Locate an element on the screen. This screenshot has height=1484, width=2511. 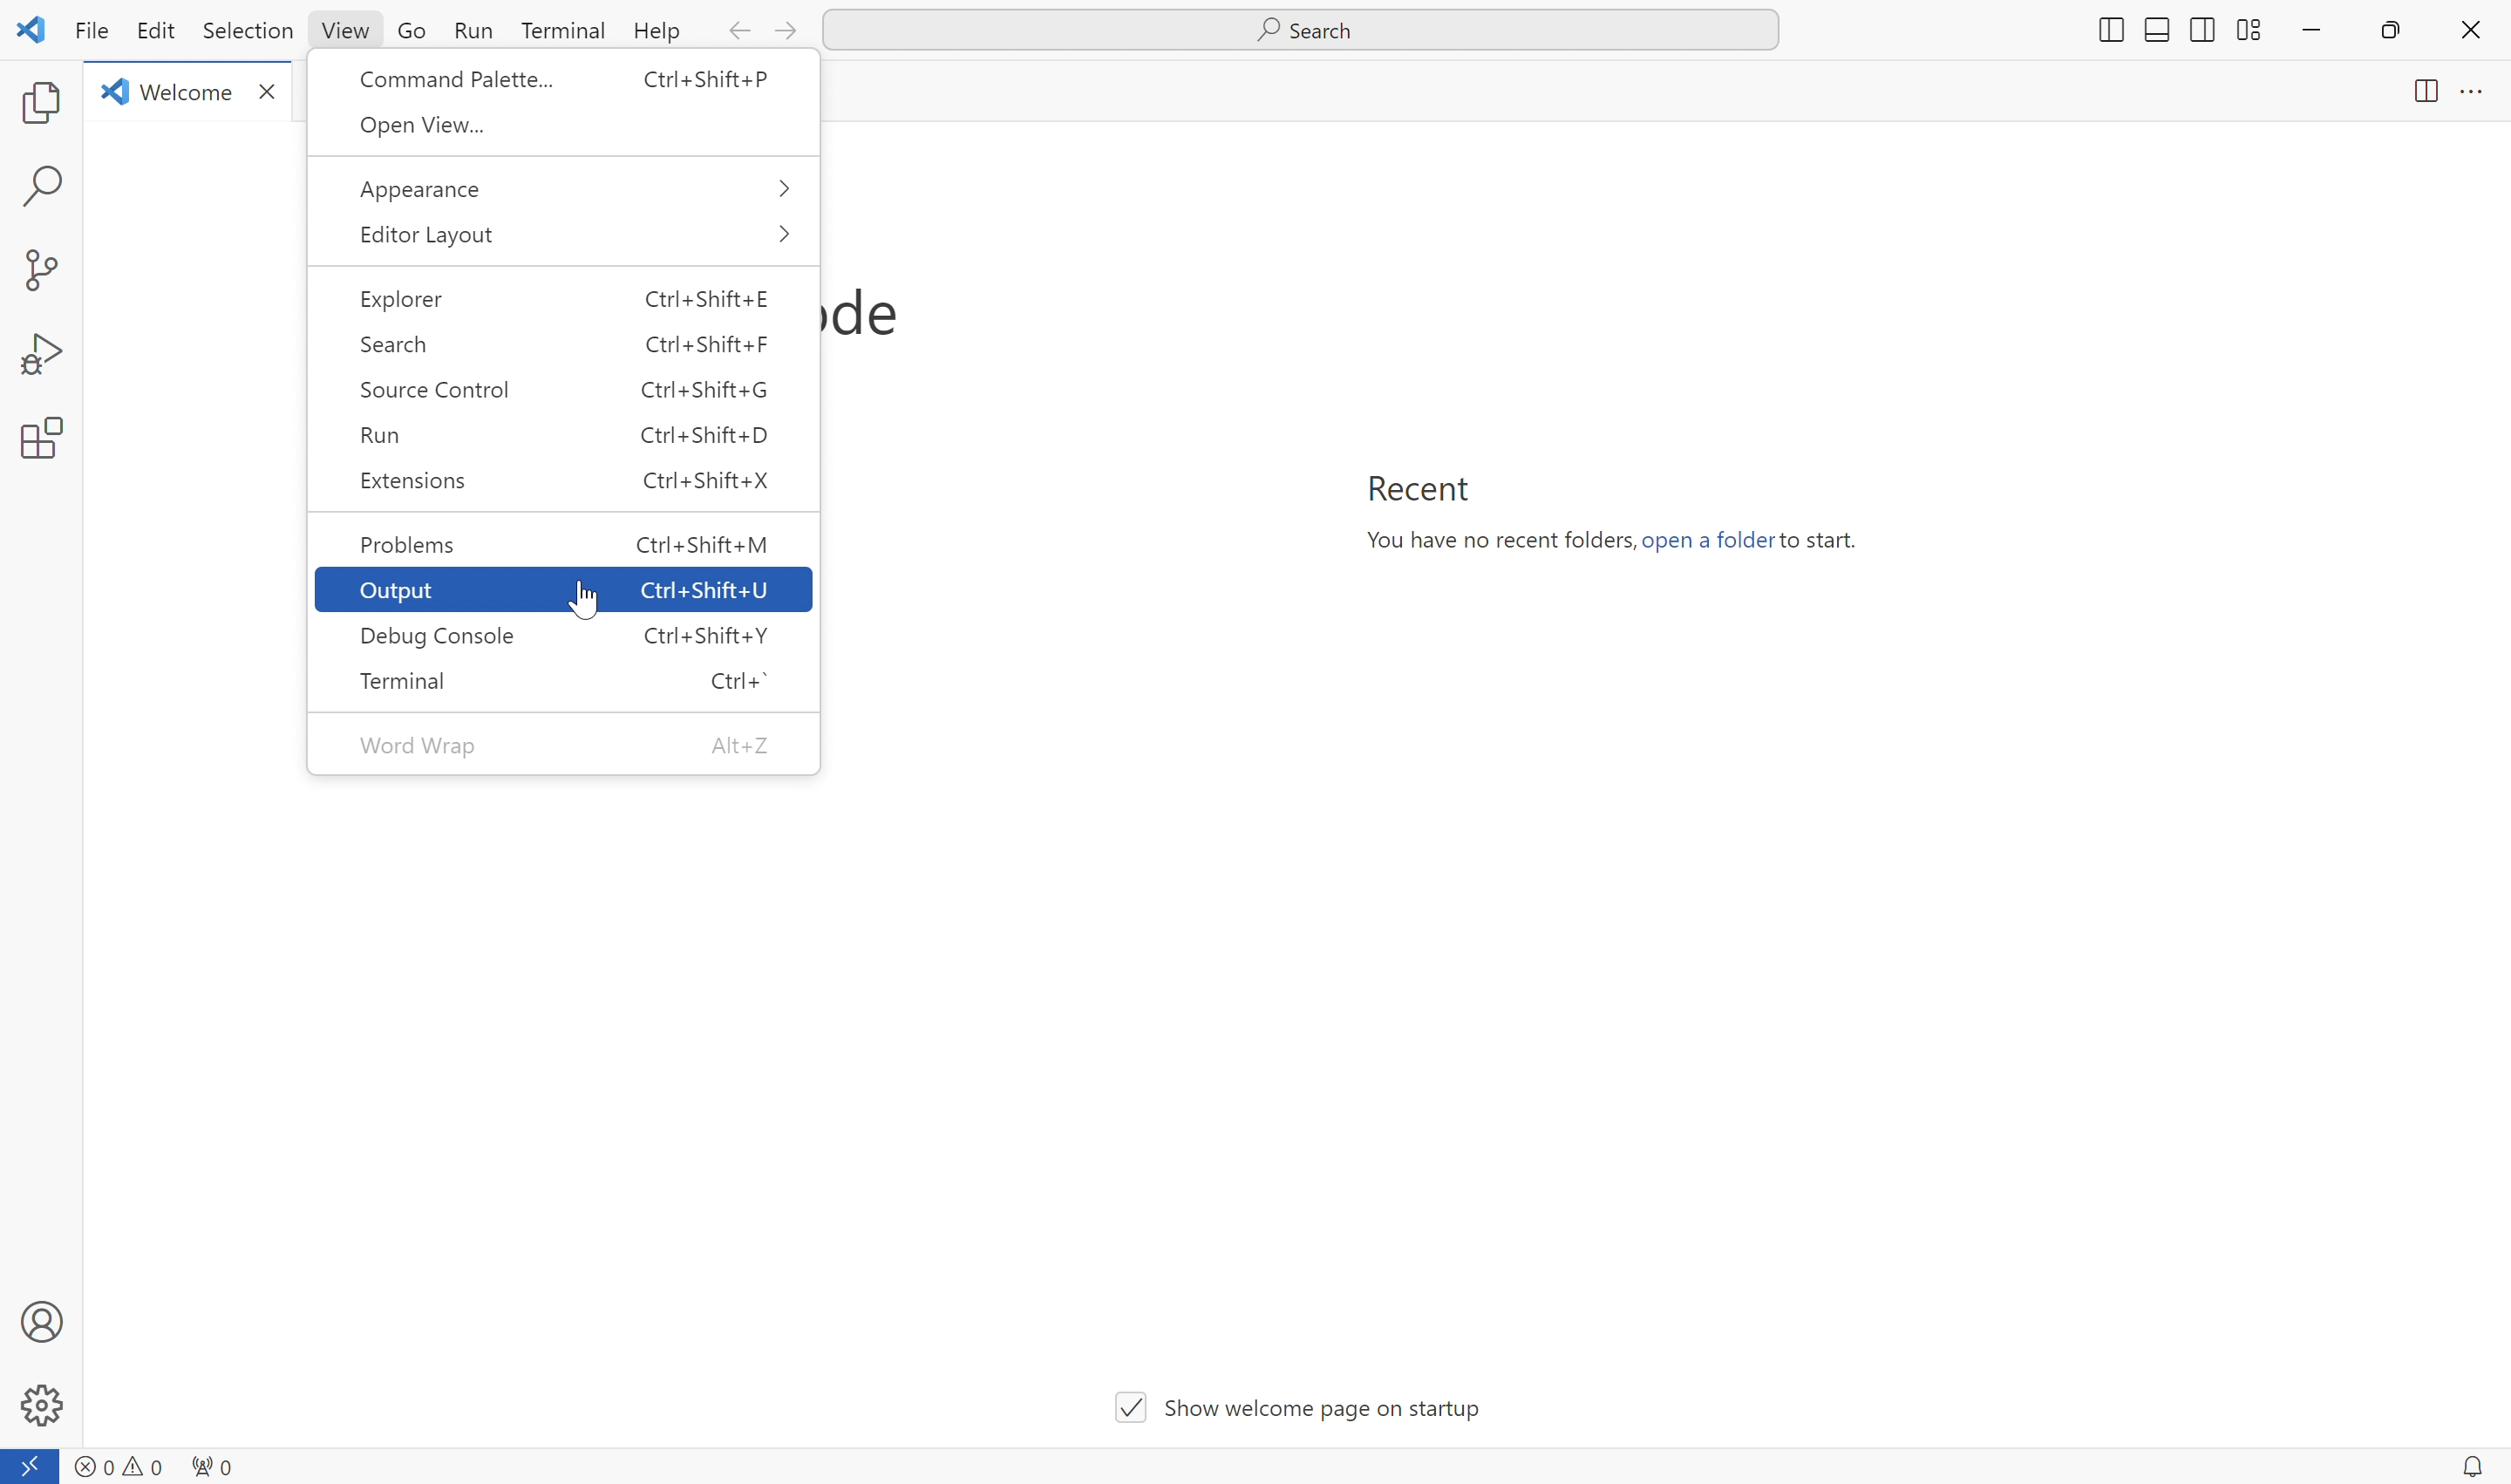
new project is located at coordinates (46, 262).